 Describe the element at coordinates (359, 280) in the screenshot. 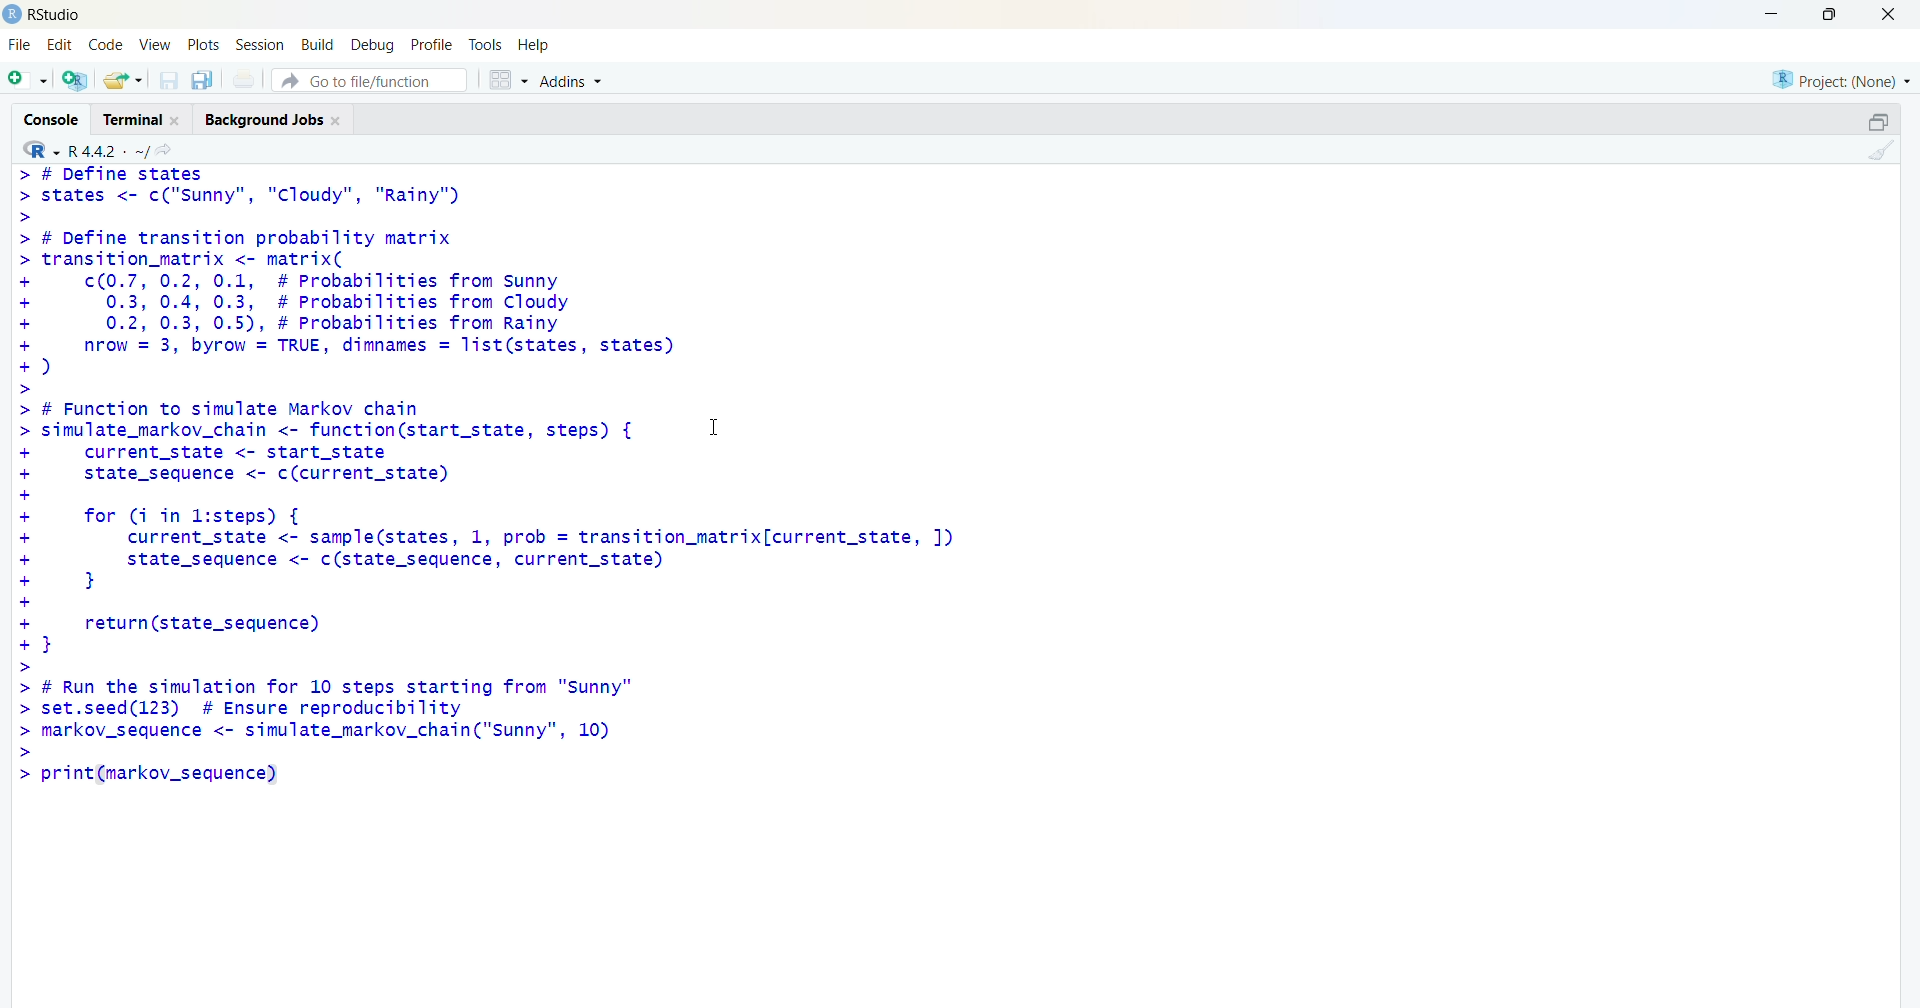

I see `> # Define states> states <- c("sunny", "Cloudy", "Rainy")>> # Define transition probability matrix> transition_matrix <- matrix(- c(0.7, 0.2, 0.1, # Probabilities from Sunny+ 0.3, 0.4, 0.3, # Probabilities from Cloudy+ 0.2, 0.3, 0.5), # Probabilities from Rainy- nrow = 3, byrow = TRUE, dimnames = list(states, states)+)>-` at that location.